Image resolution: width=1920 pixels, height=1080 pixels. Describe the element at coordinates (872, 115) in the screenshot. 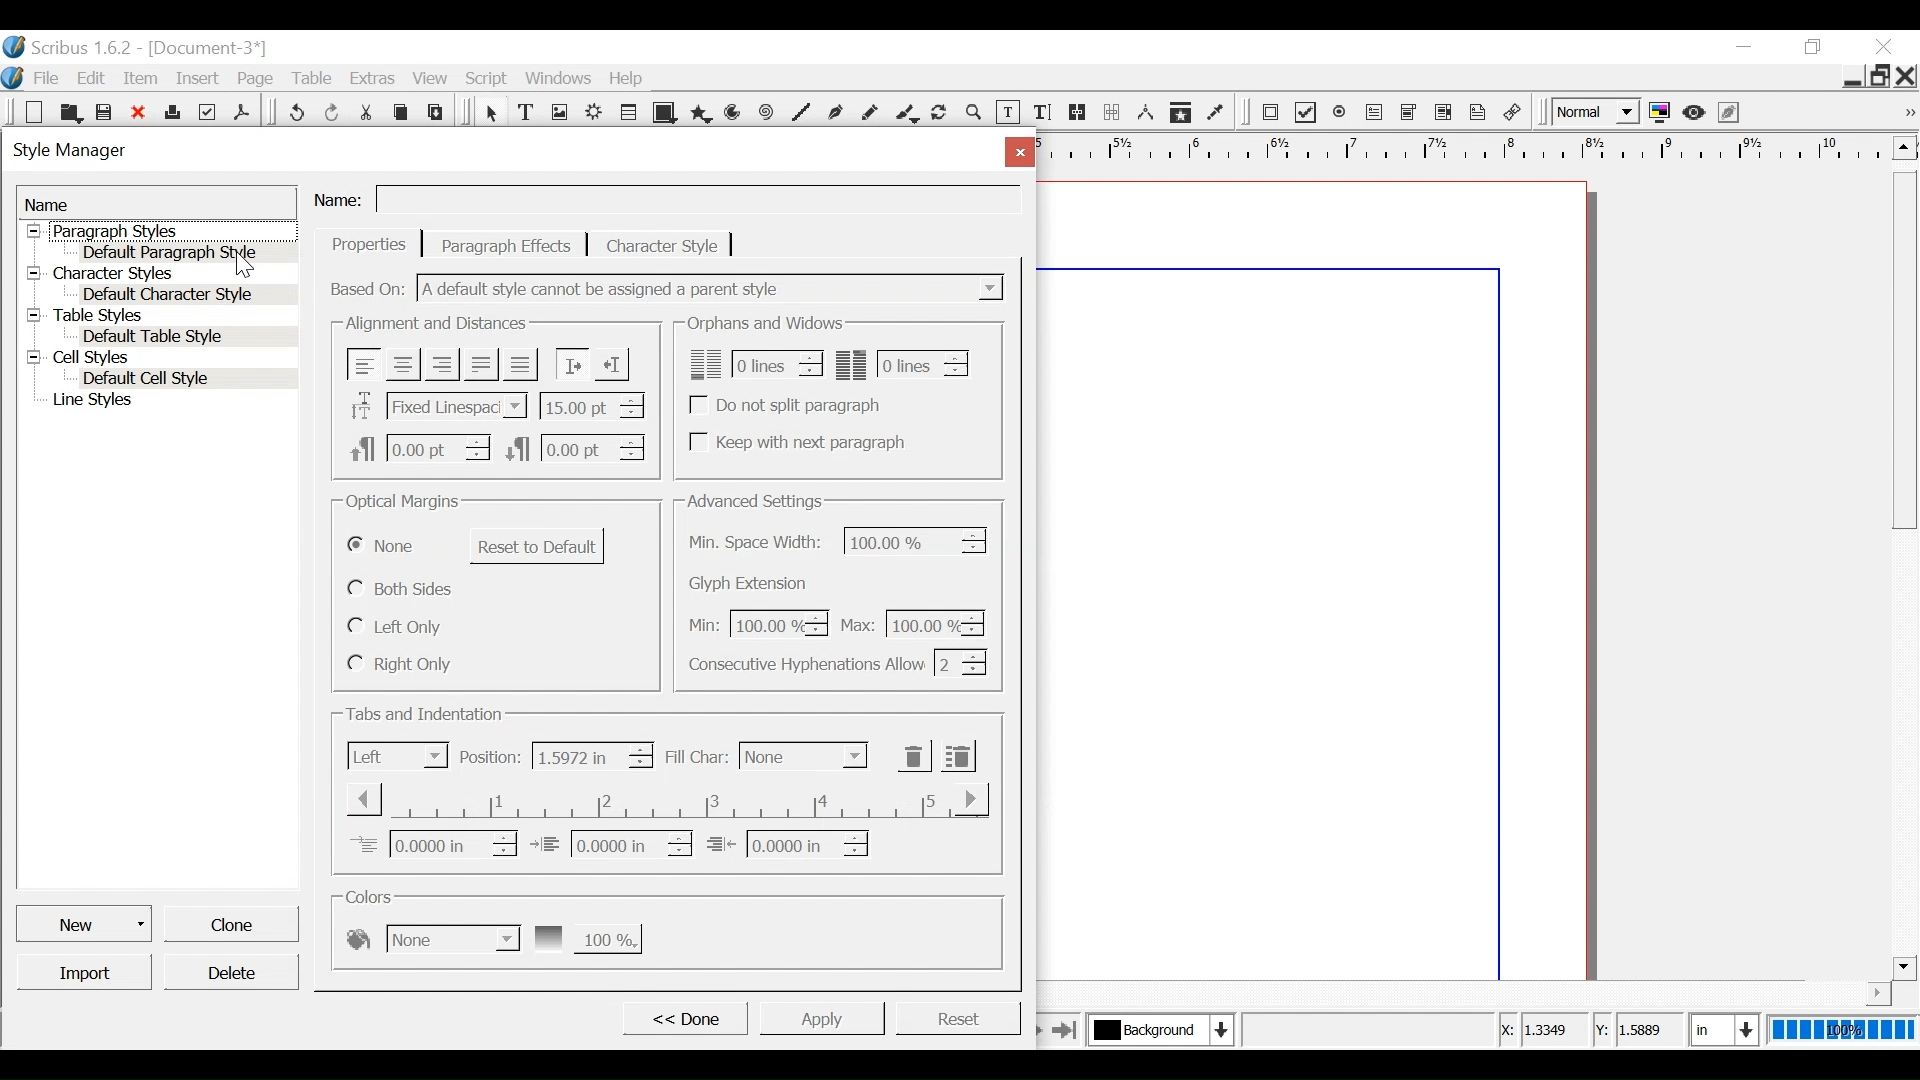

I see `Freehand line` at that location.